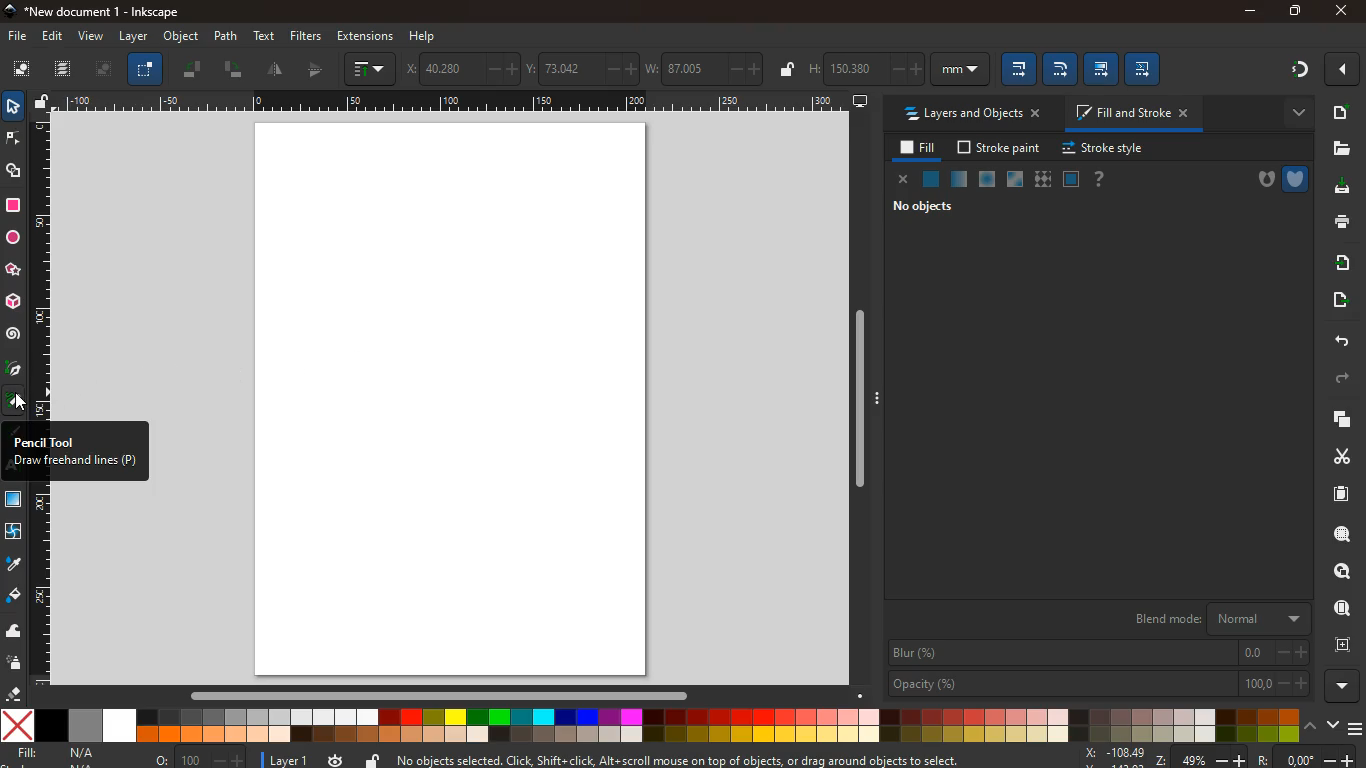  Describe the element at coordinates (1106, 149) in the screenshot. I see `stroke style` at that location.